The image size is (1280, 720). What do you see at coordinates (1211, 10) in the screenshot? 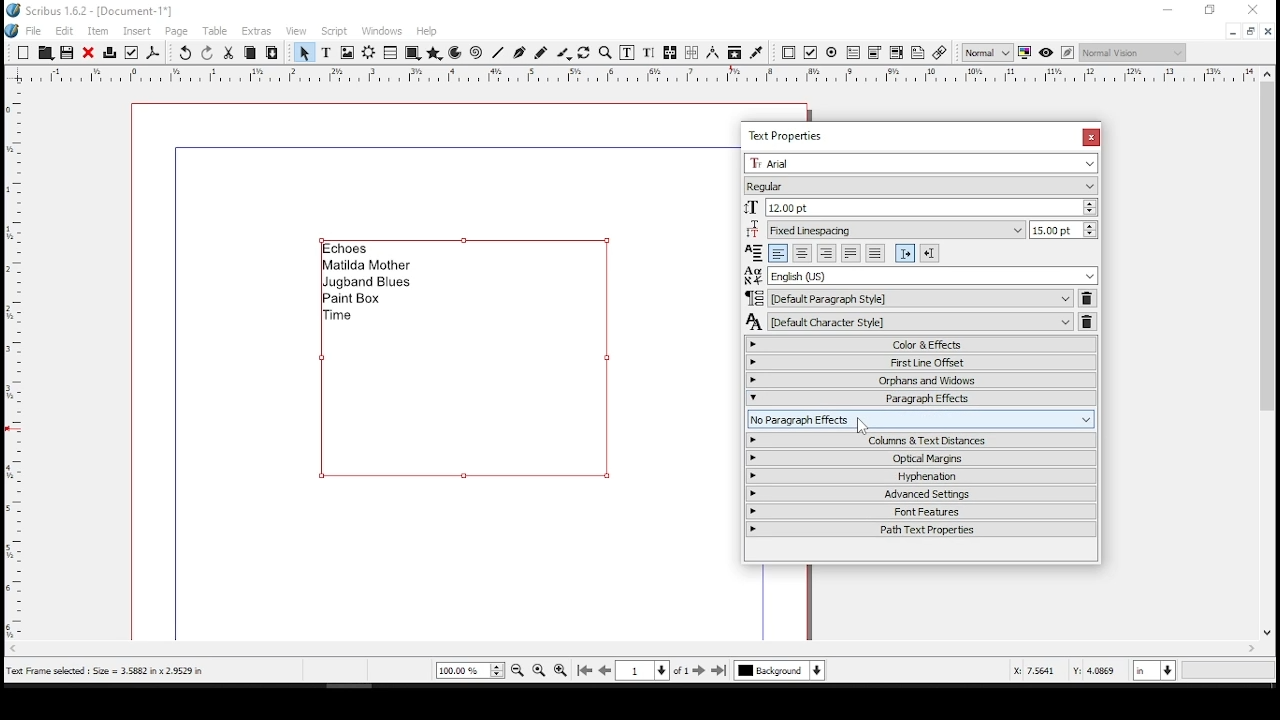
I see `restore` at bounding box center [1211, 10].